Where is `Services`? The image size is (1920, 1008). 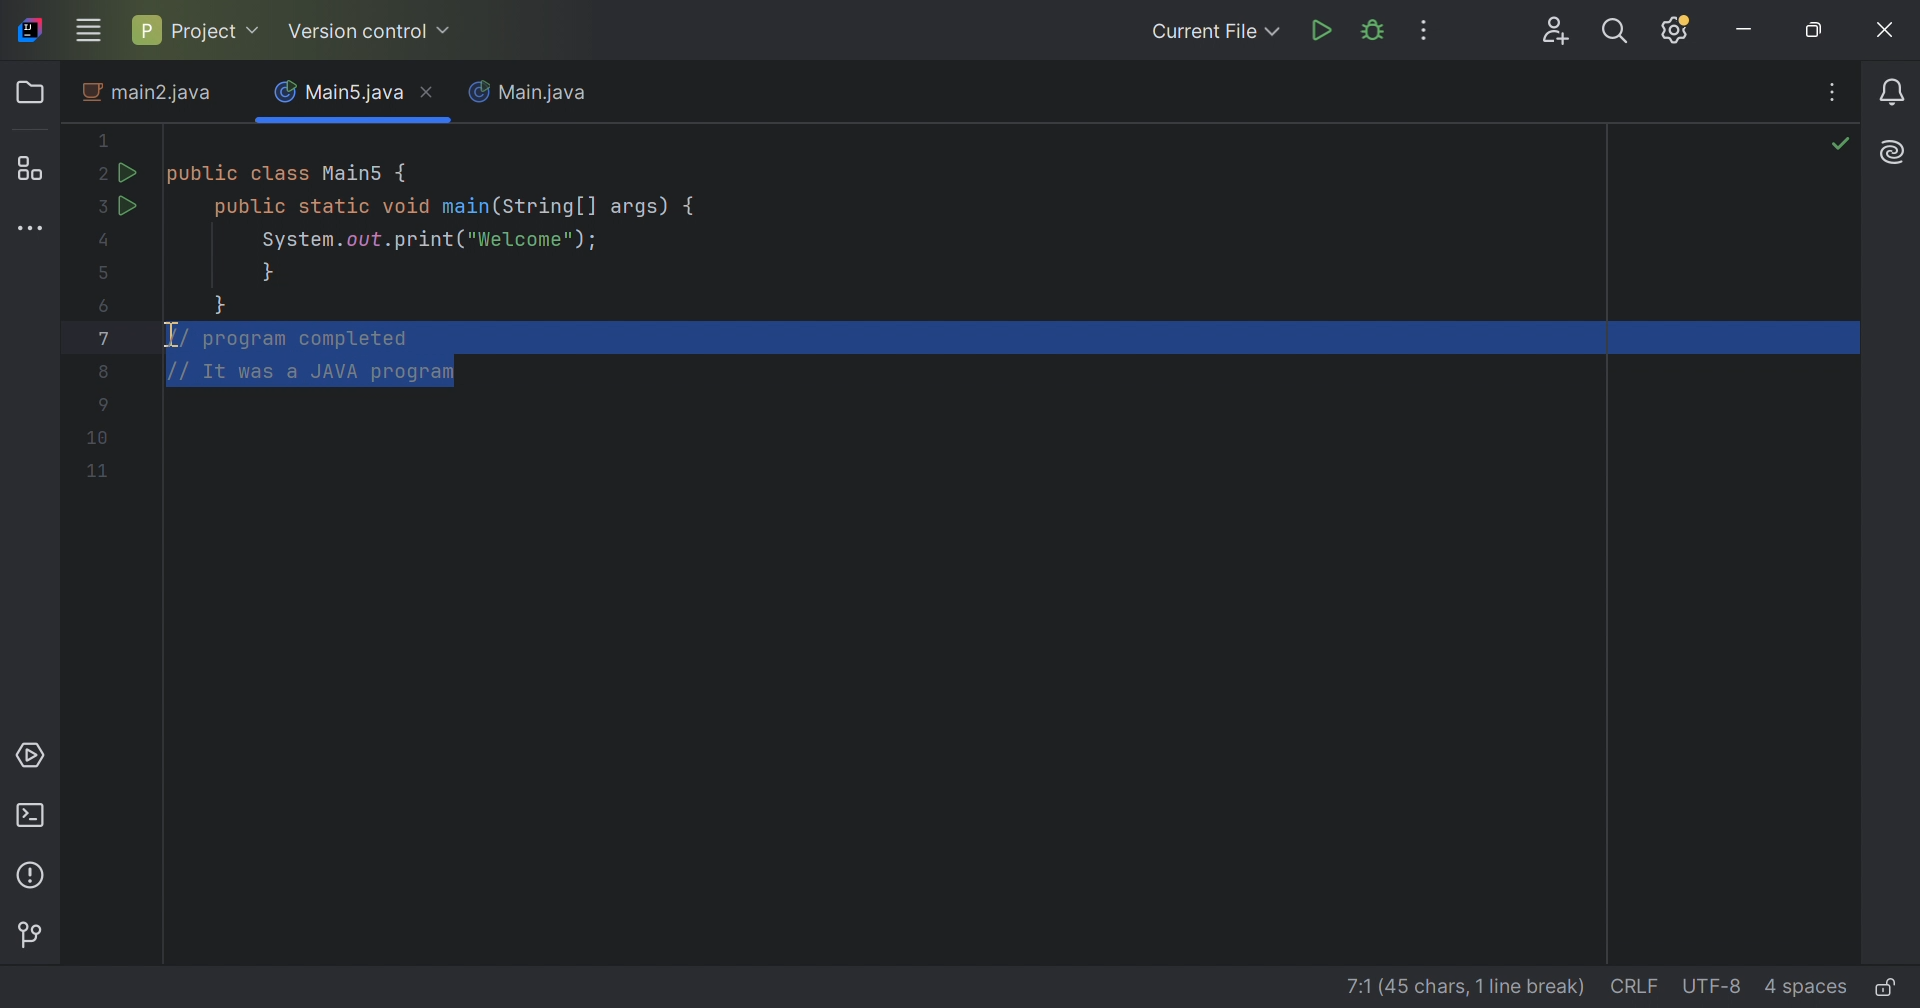 Services is located at coordinates (35, 758).